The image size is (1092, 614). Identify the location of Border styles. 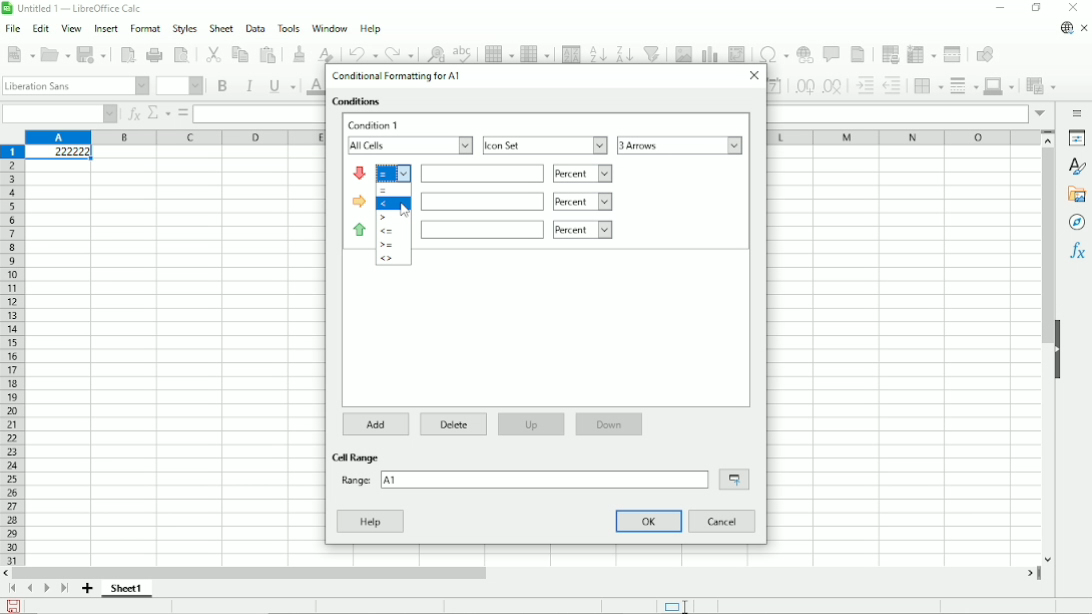
(963, 85).